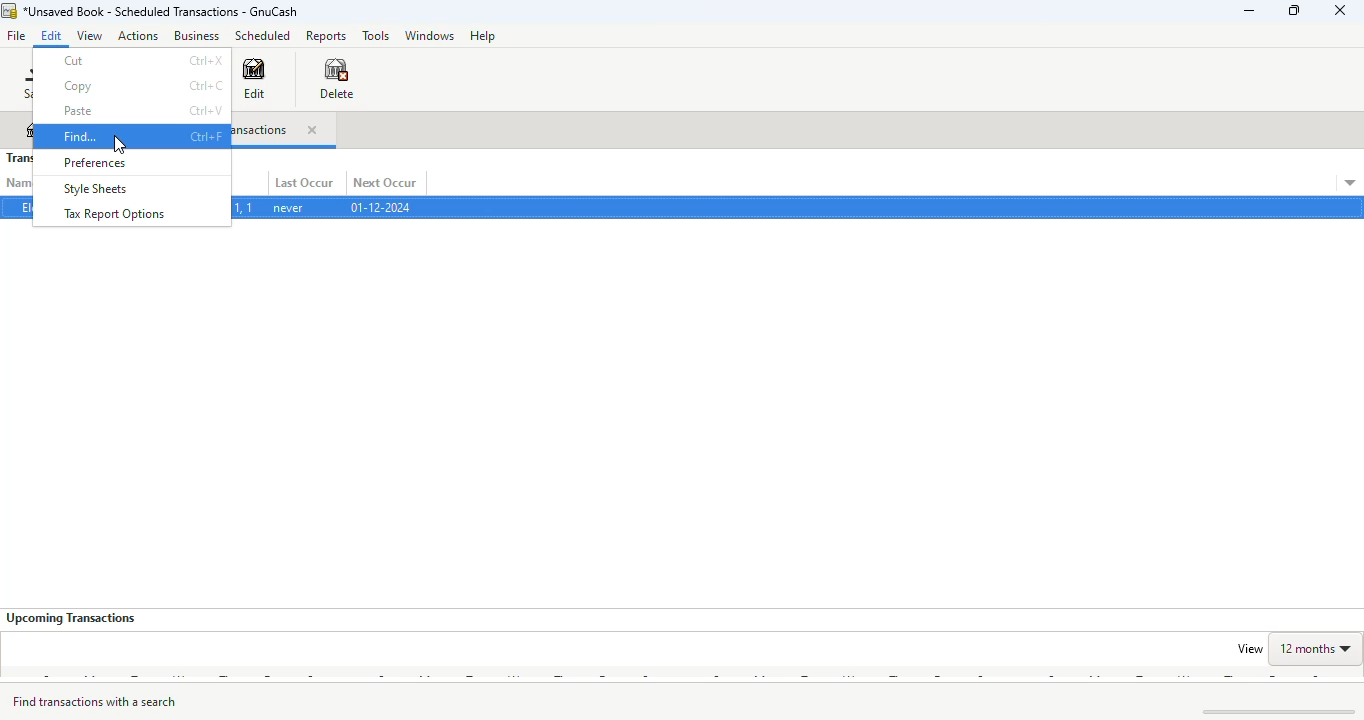 Image resolution: width=1364 pixels, height=720 pixels. Describe the element at coordinates (90, 37) in the screenshot. I see `view` at that location.